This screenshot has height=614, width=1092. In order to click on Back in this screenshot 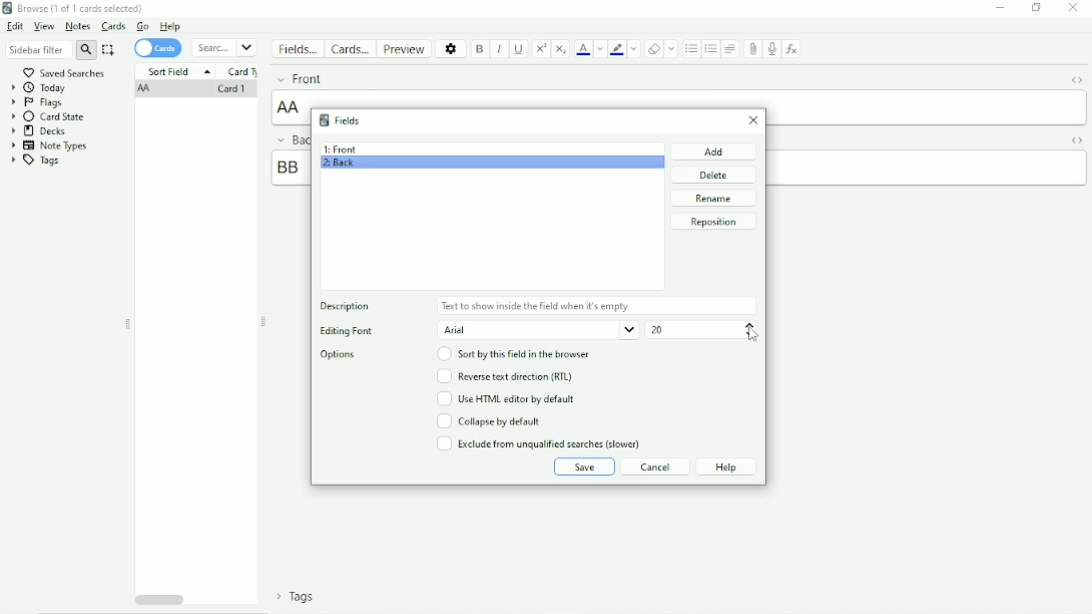, I will do `click(289, 139)`.